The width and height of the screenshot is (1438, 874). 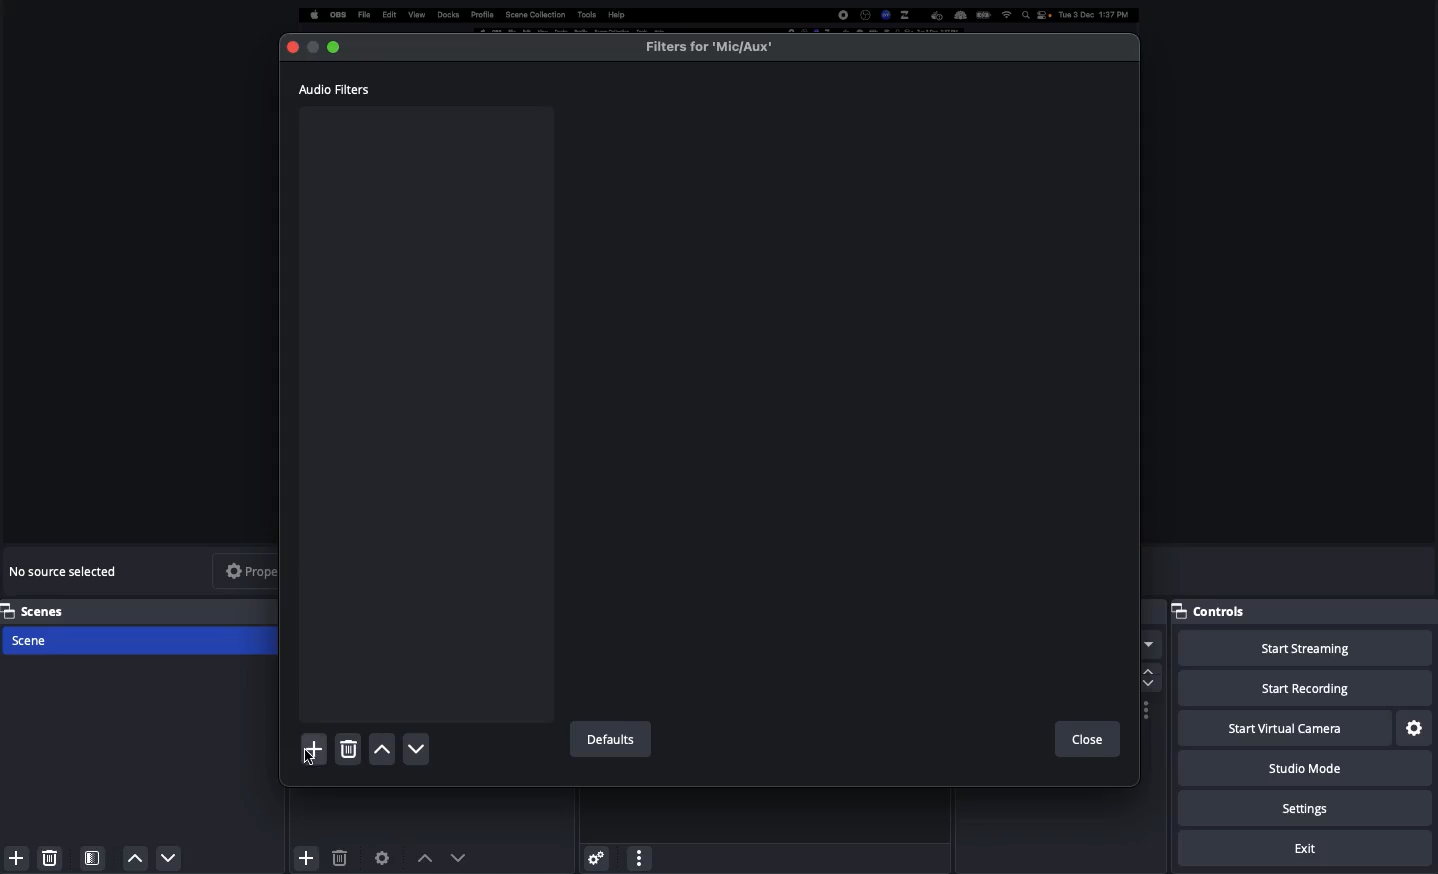 What do you see at coordinates (638, 856) in the screenshot?
I see `More` at bounding box center [638, 856].